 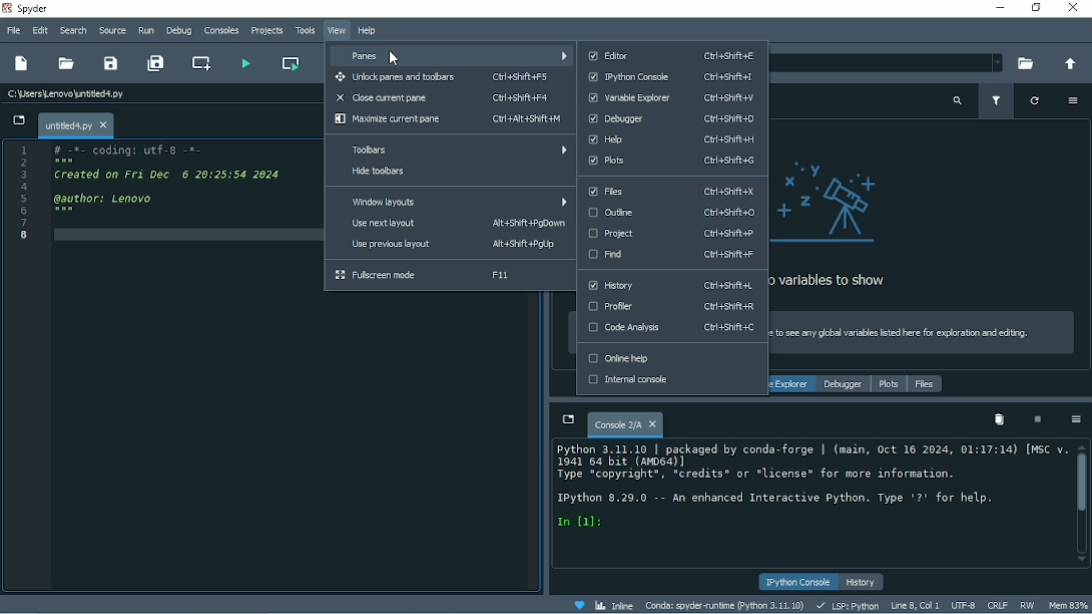 I want to click on Save file, so click(x=112, y=63).